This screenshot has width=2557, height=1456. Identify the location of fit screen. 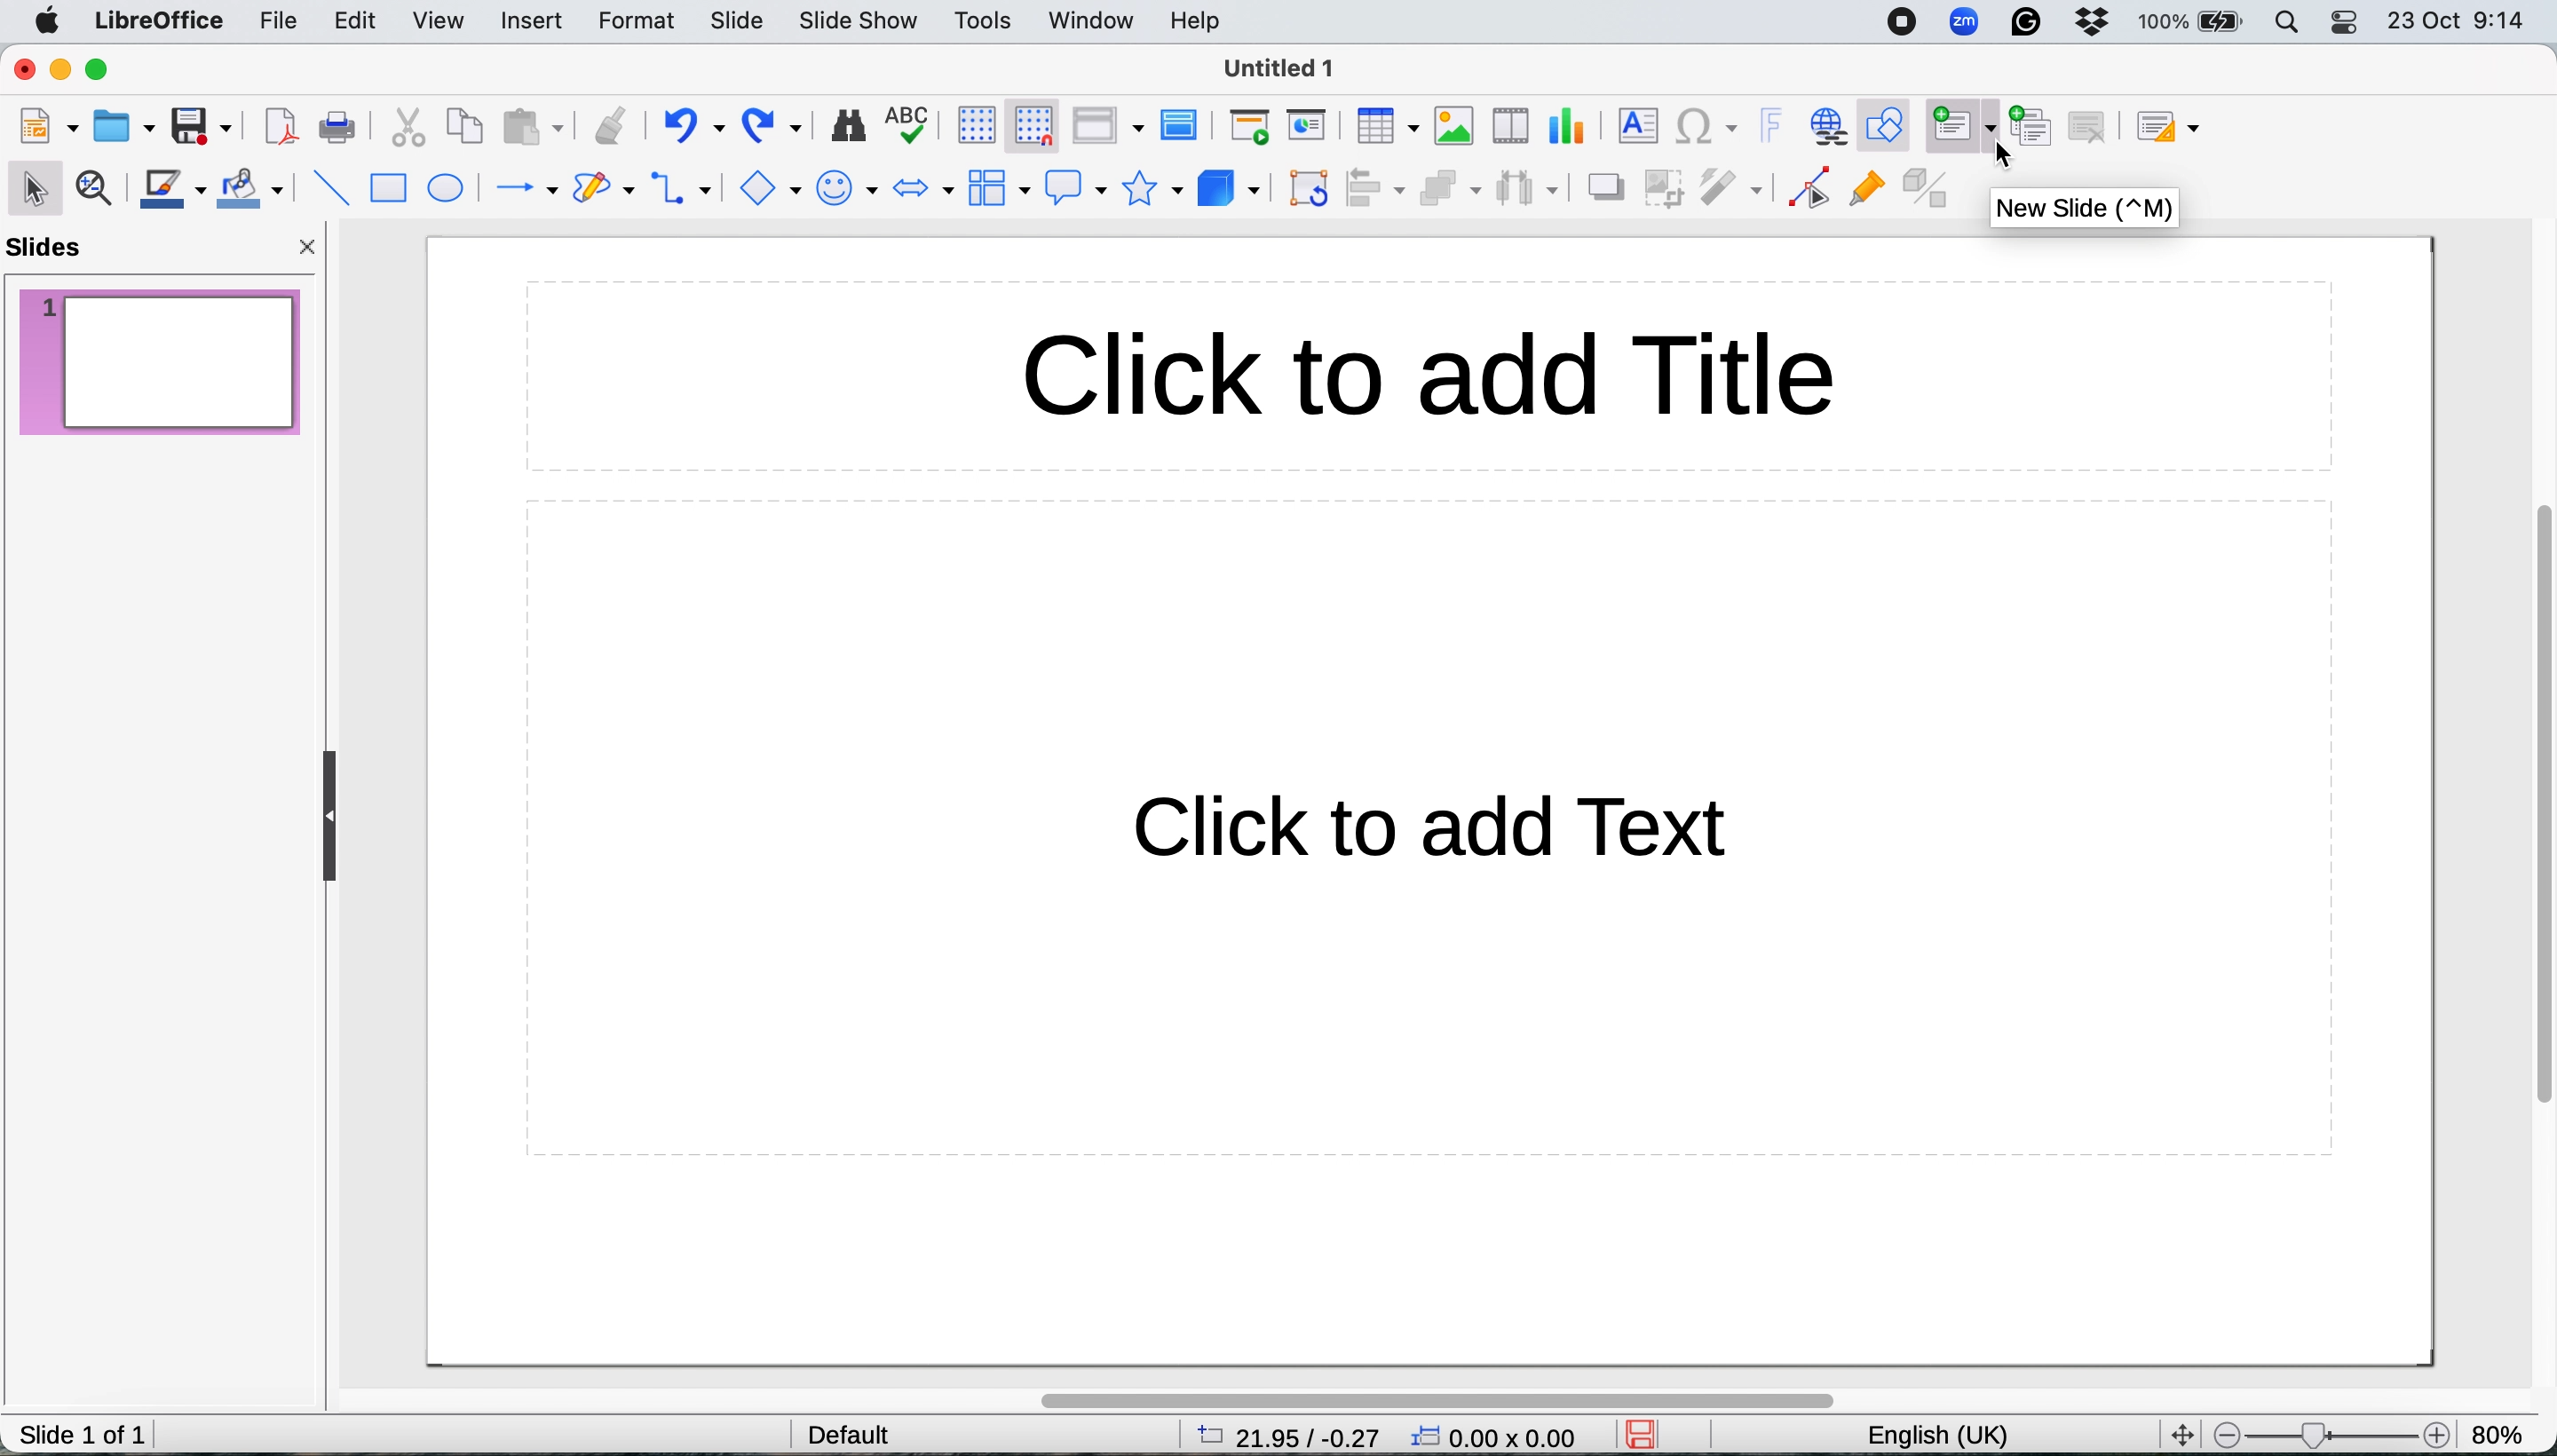
(2179, 1431).